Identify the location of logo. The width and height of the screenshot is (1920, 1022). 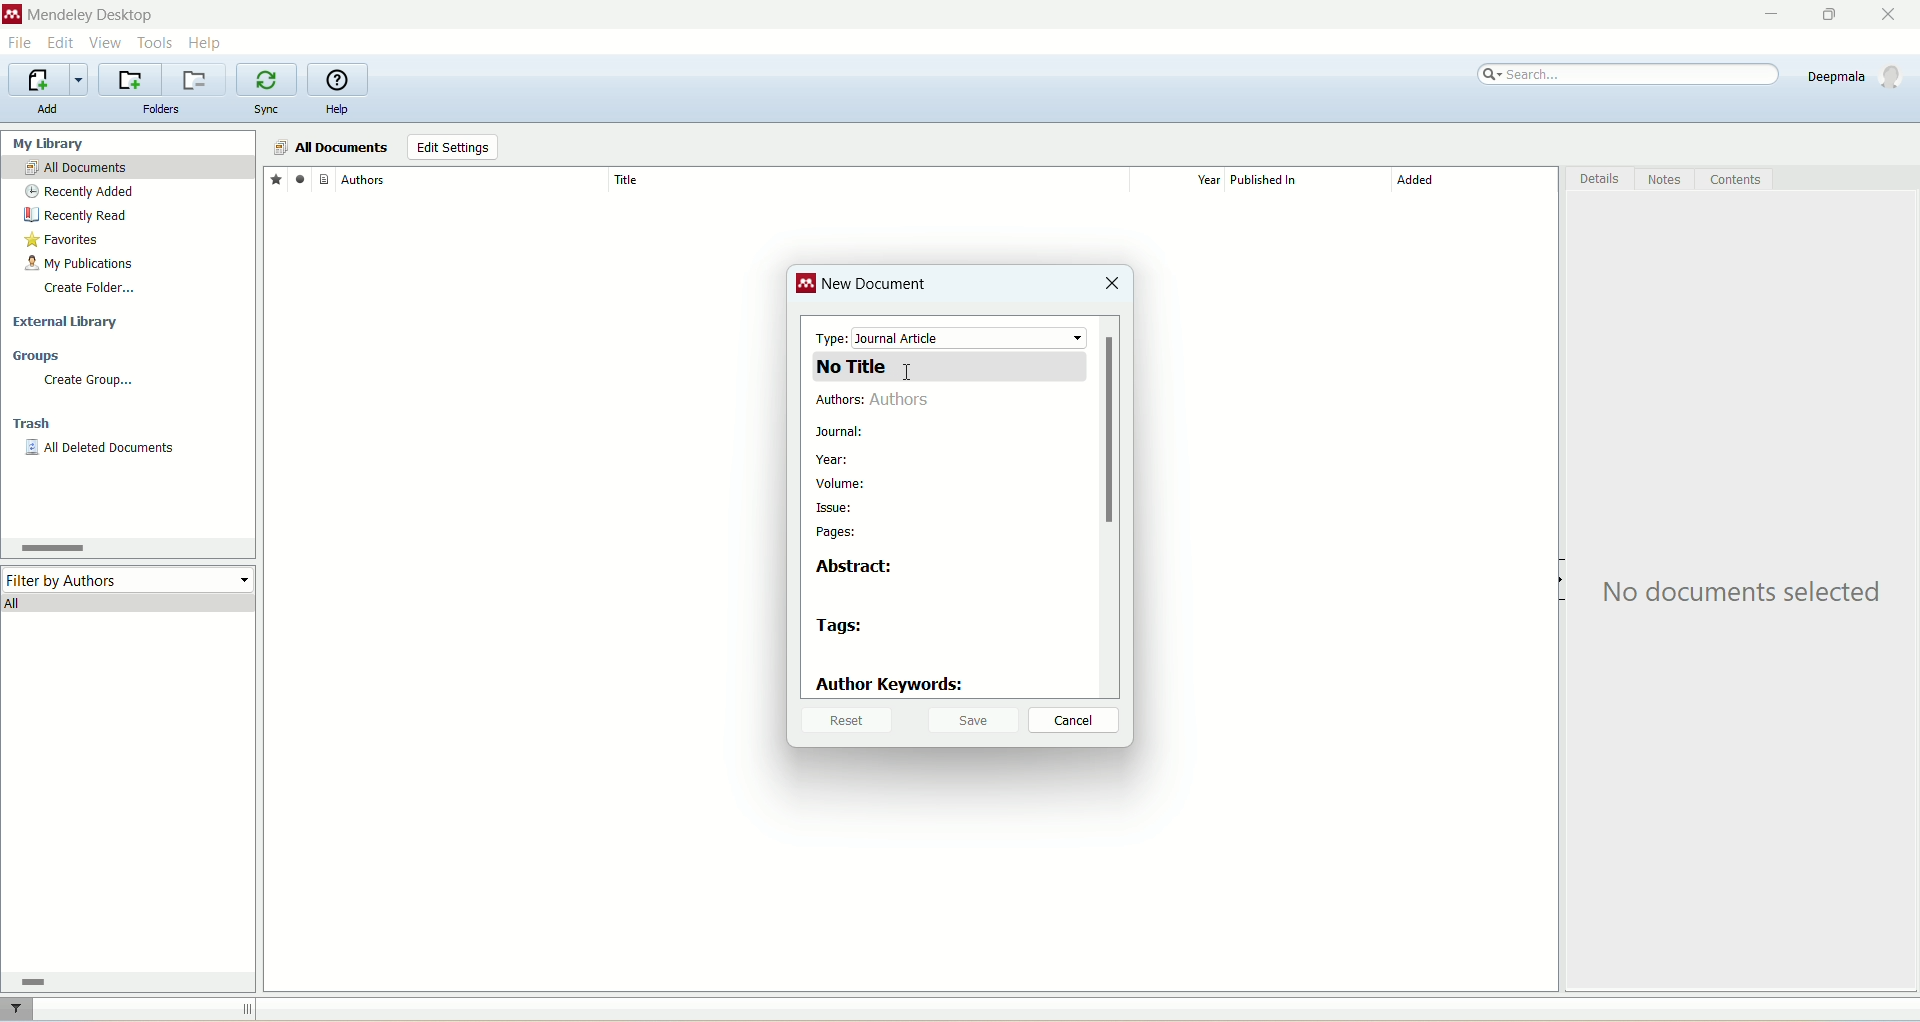
(807, 286).